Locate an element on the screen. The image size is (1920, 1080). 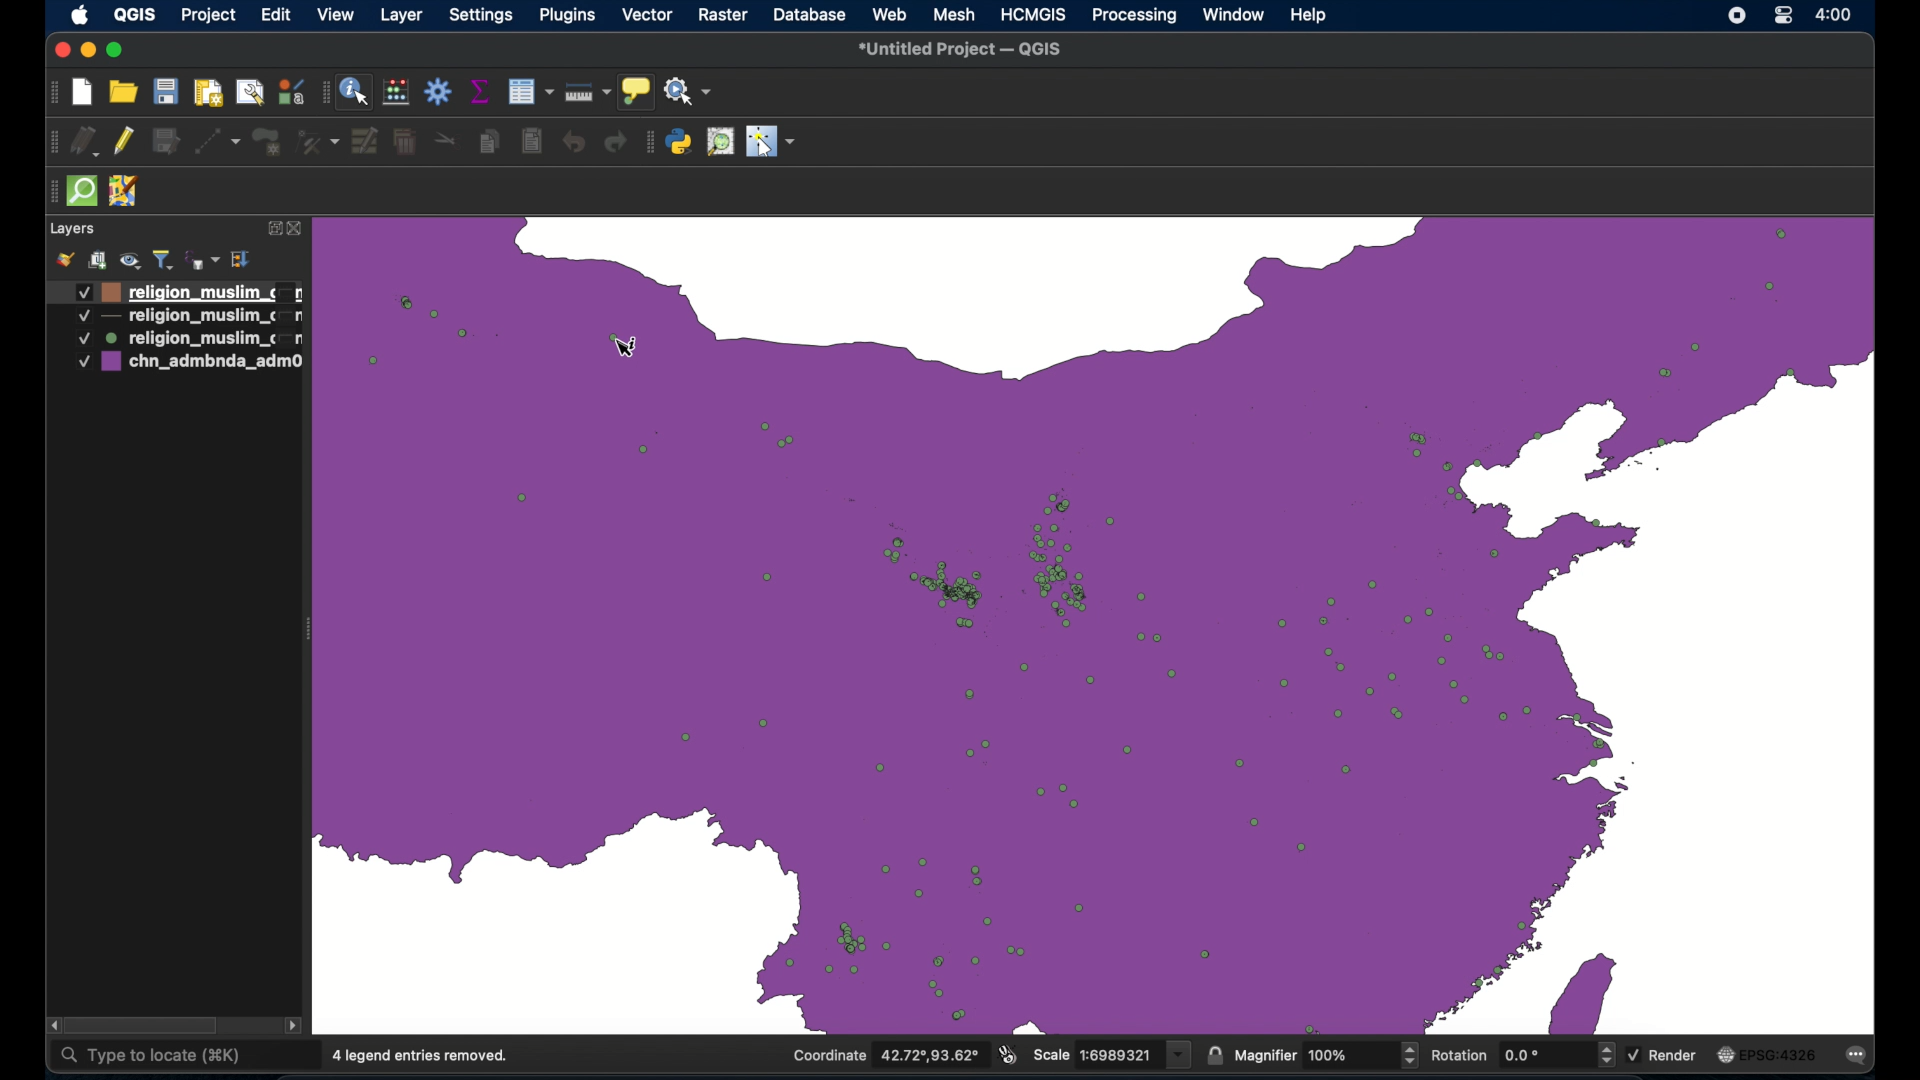
python console is located at coordinates (680, 142).